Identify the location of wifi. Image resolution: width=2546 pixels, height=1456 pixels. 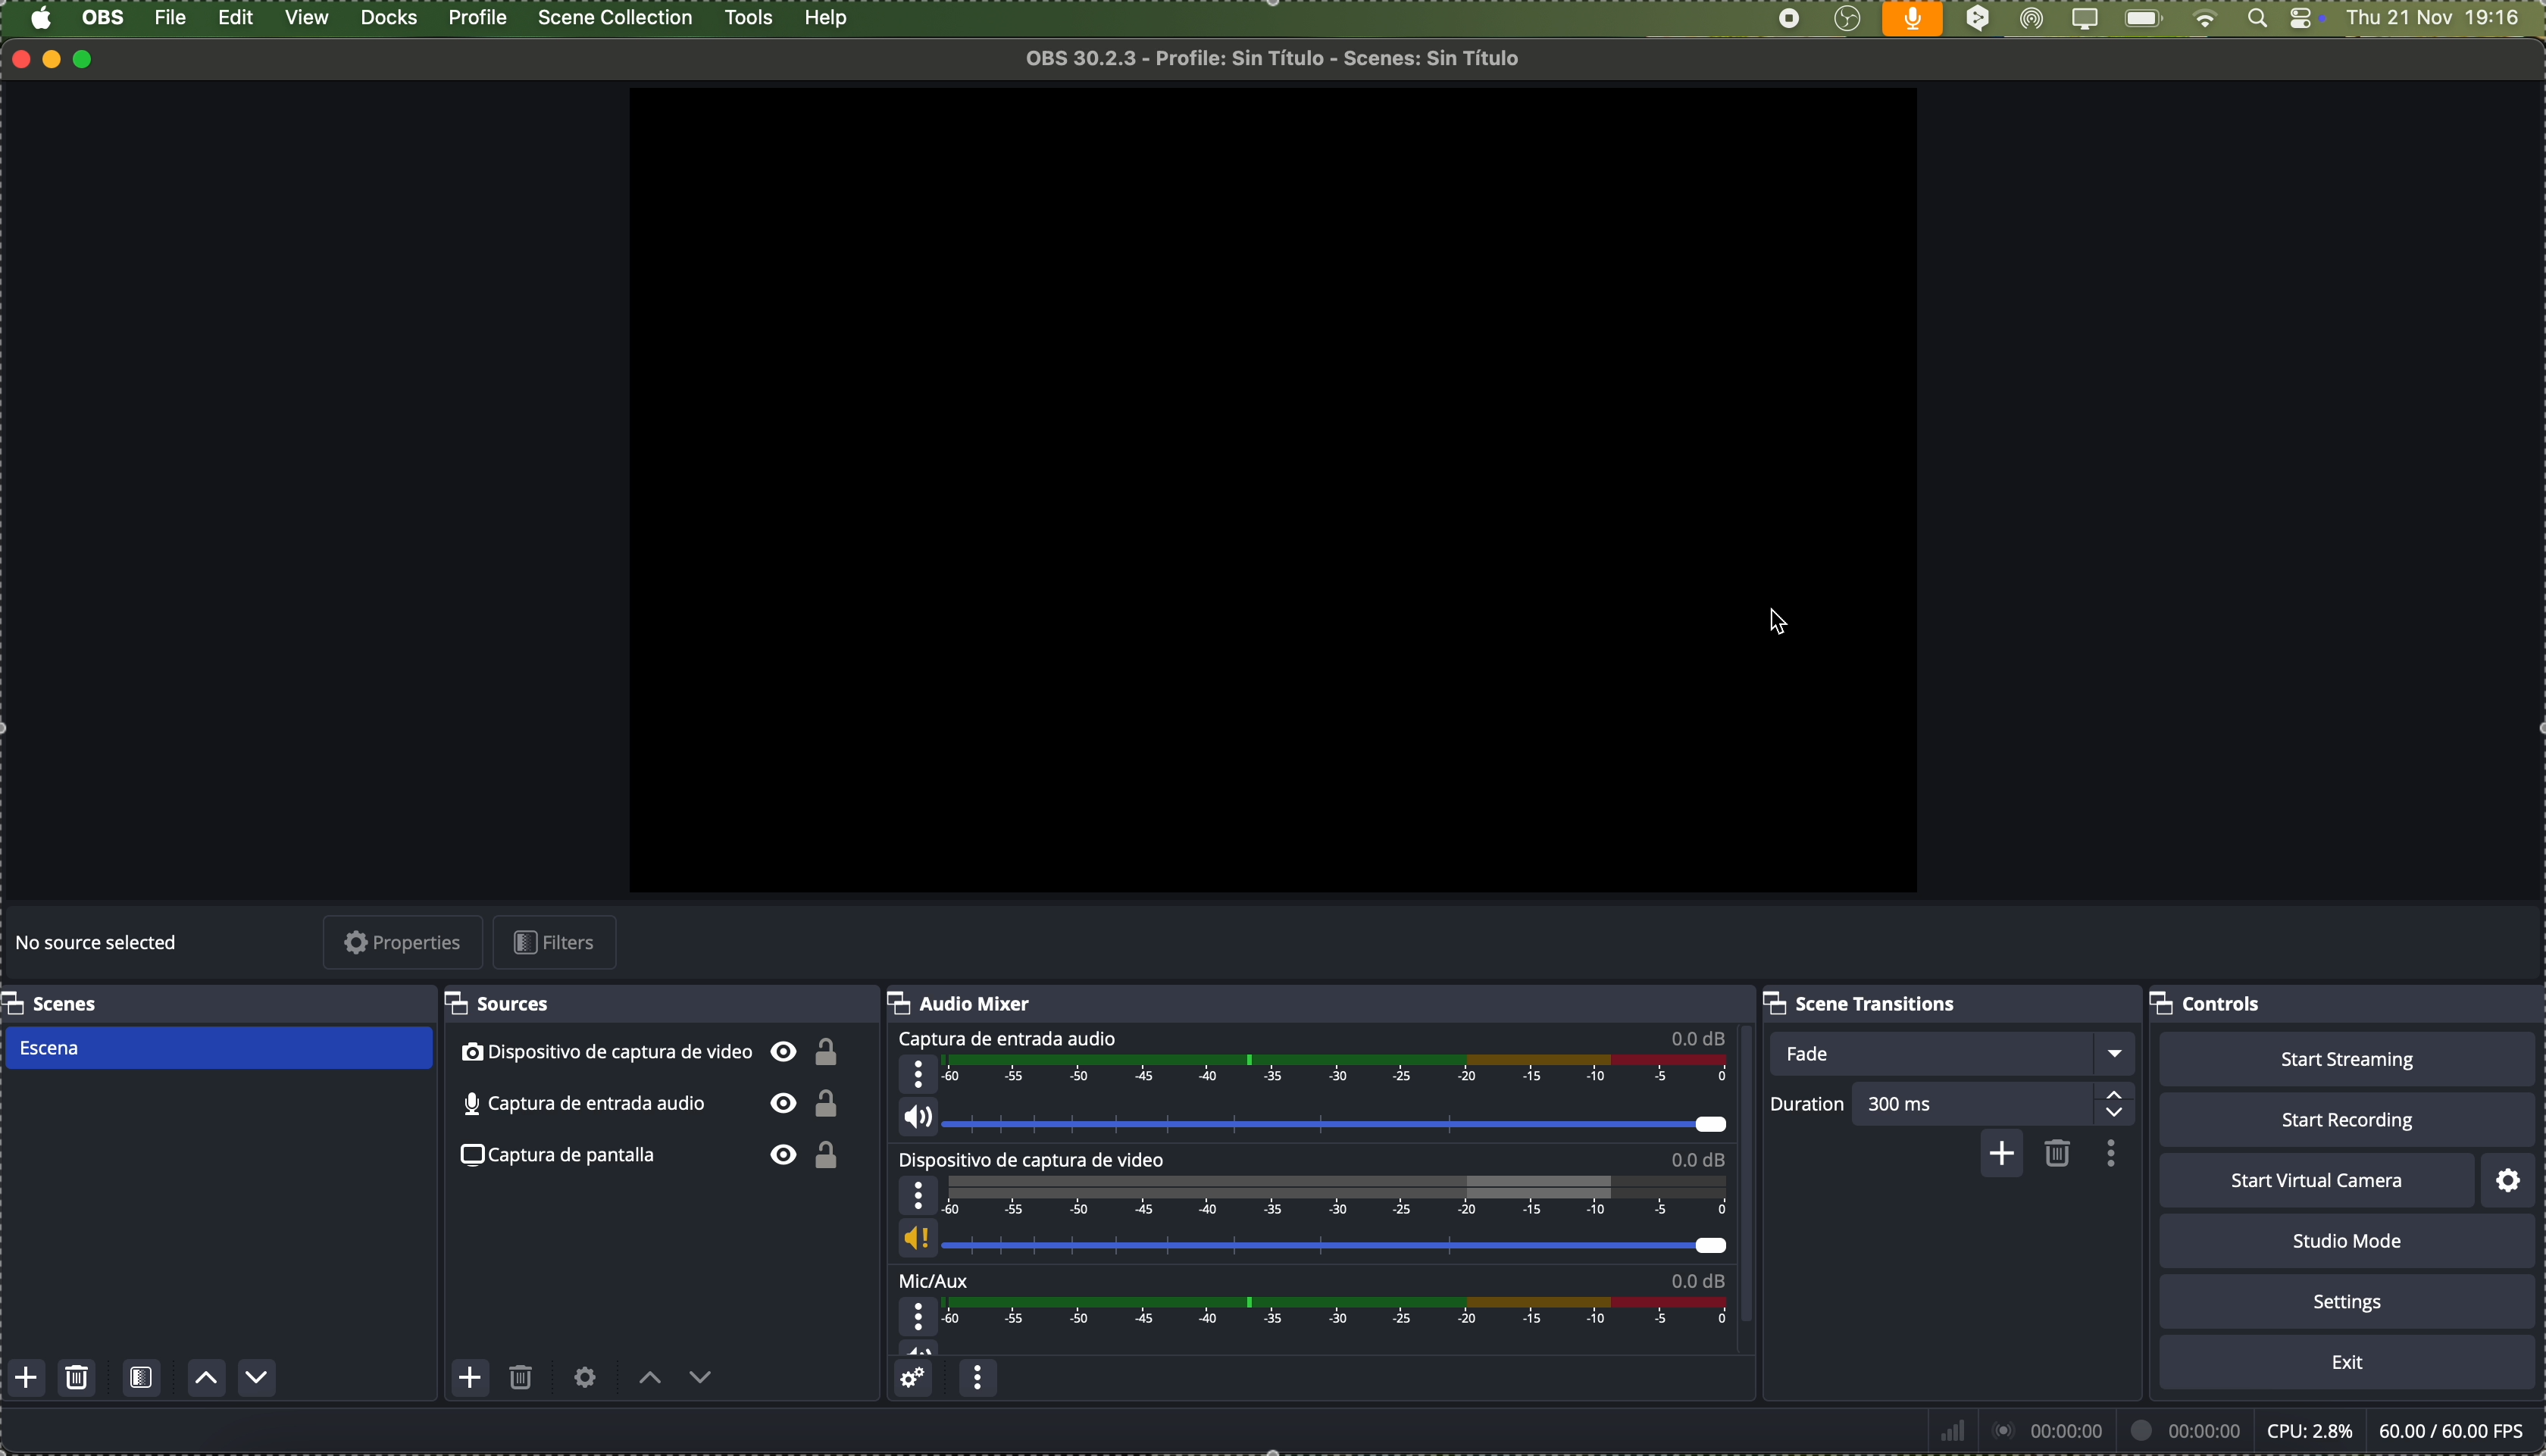
(2205, 20).